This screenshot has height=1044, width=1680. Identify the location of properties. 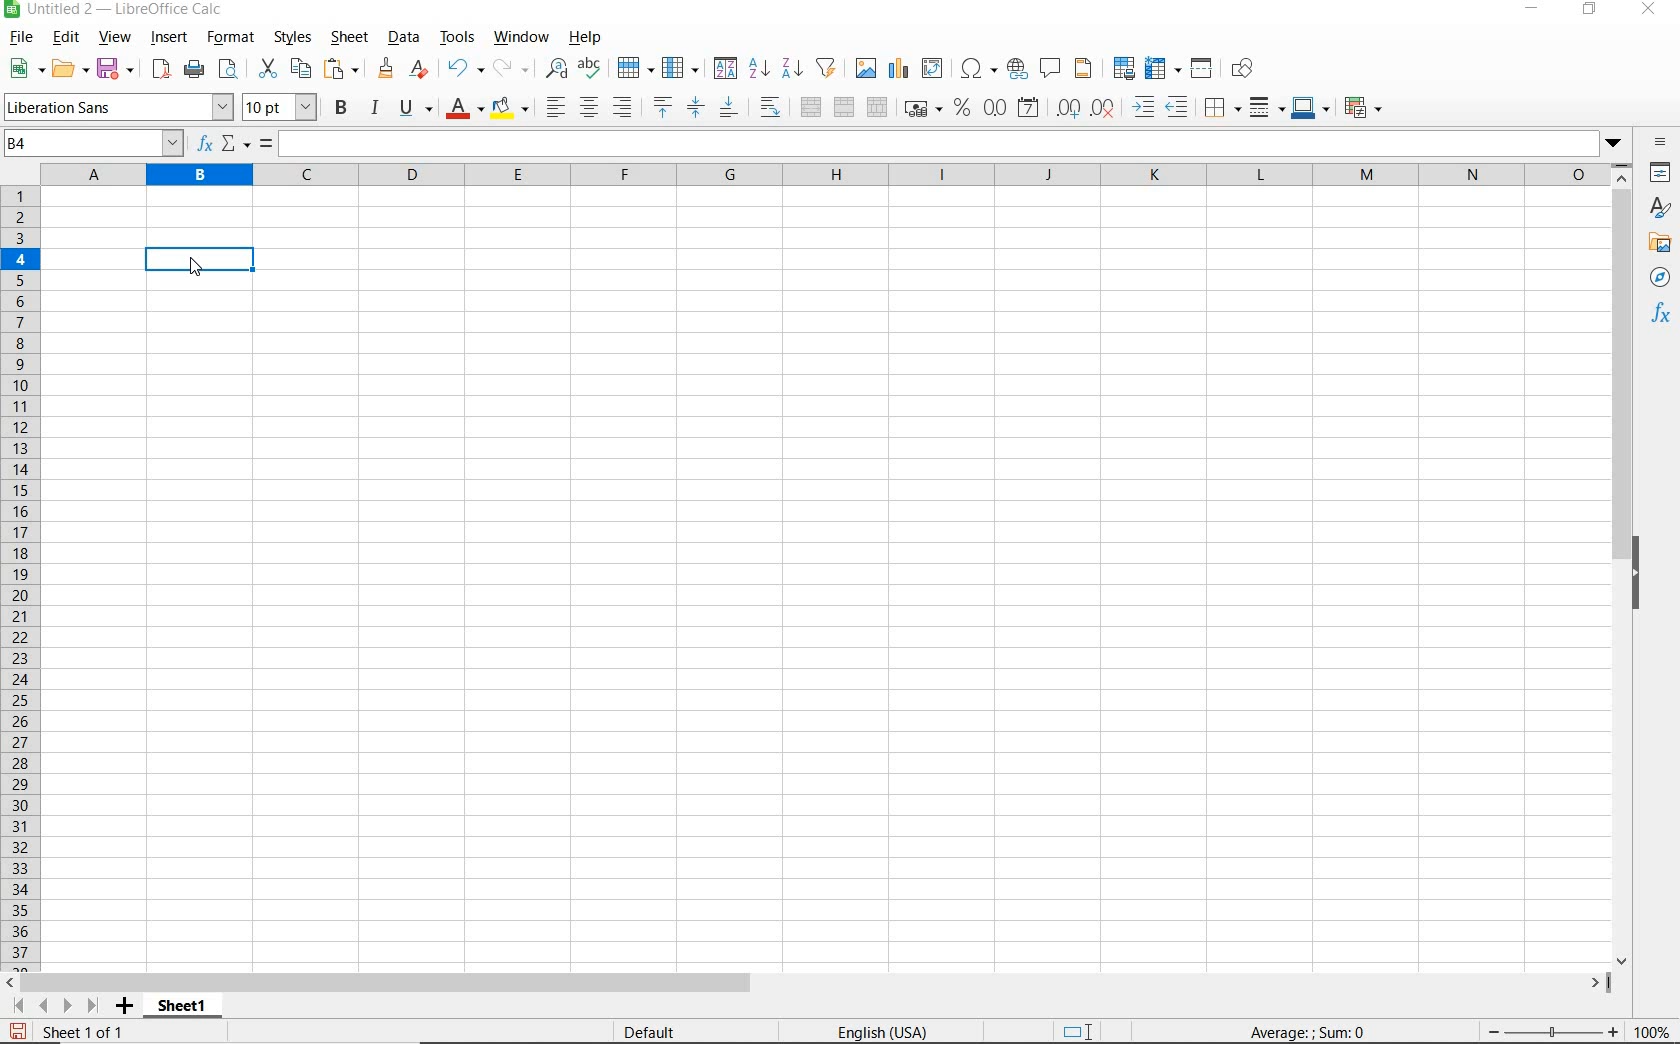
(1662, 174).